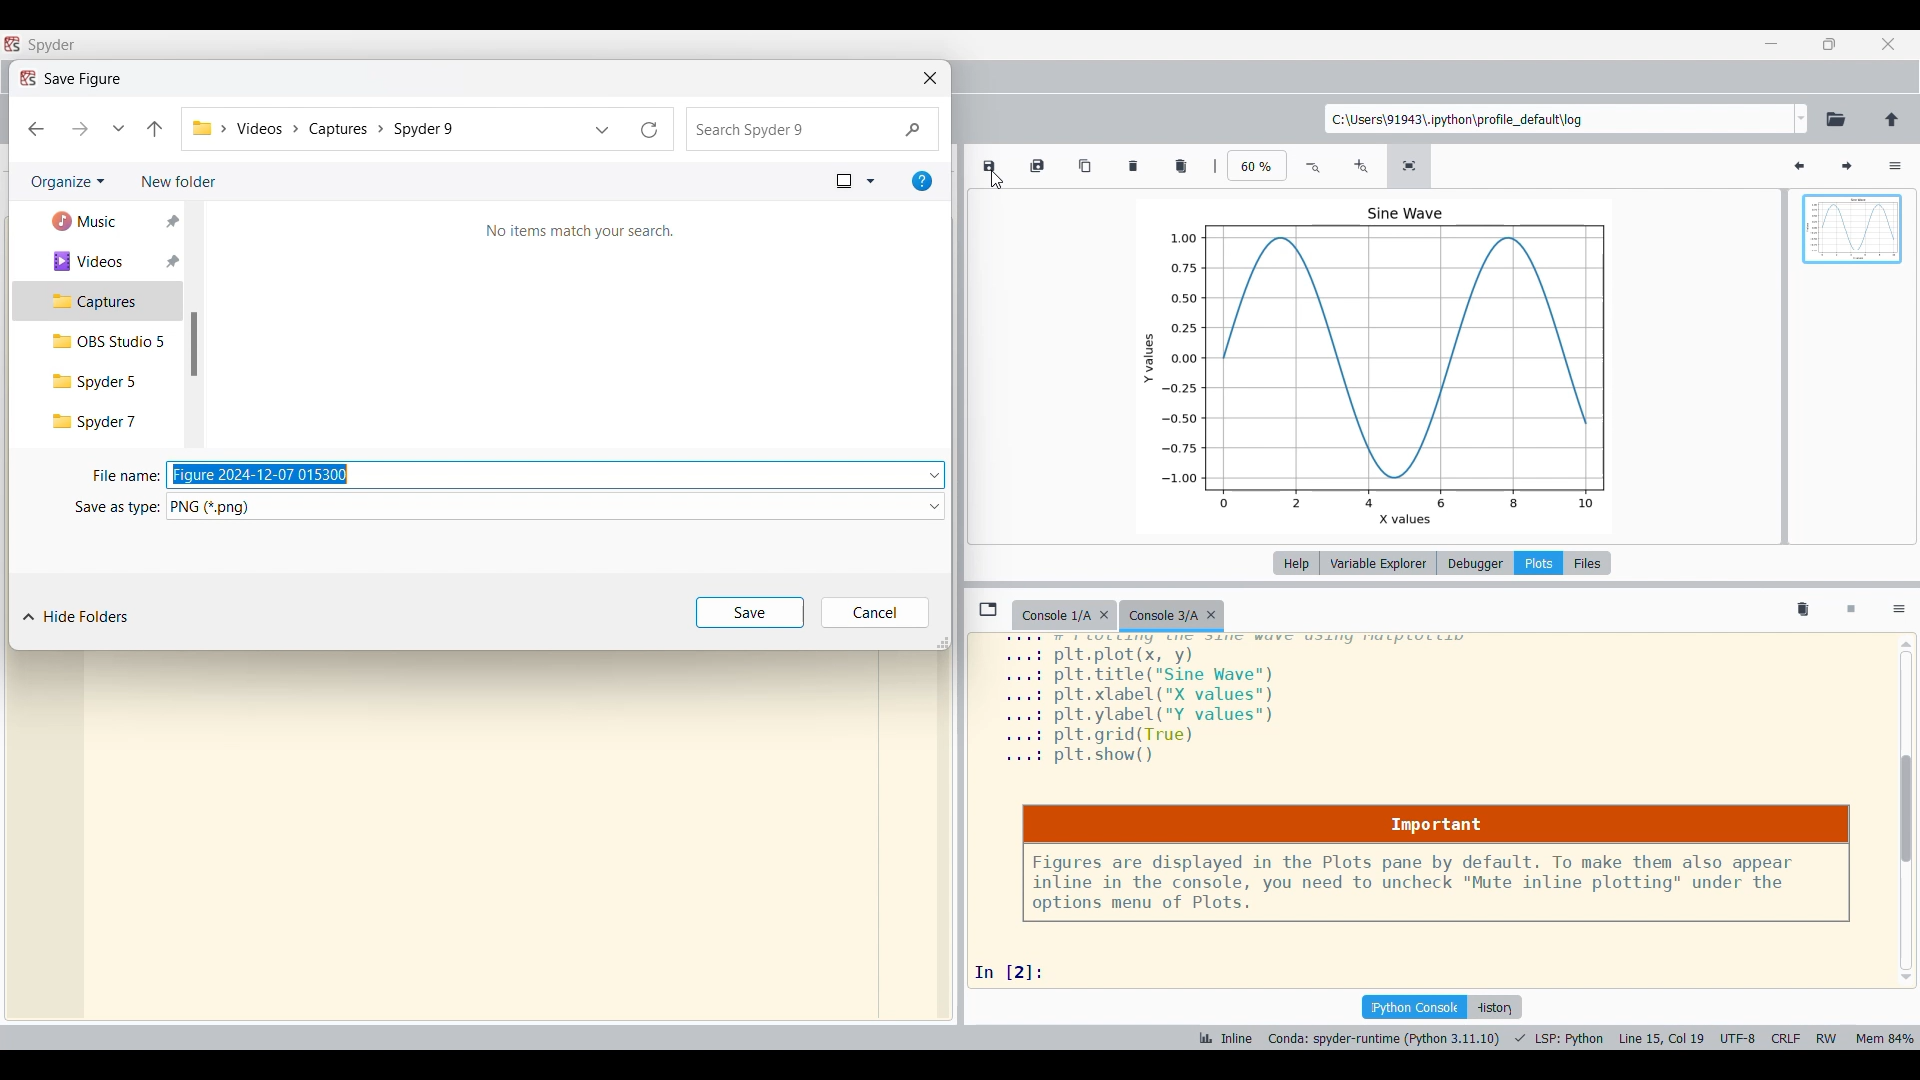 The height and width of the screenshot is (1080, 1920). What do you see at coordinates (751, 612) in the screenshot?
I see `Save` at bounding box center [751, 612].